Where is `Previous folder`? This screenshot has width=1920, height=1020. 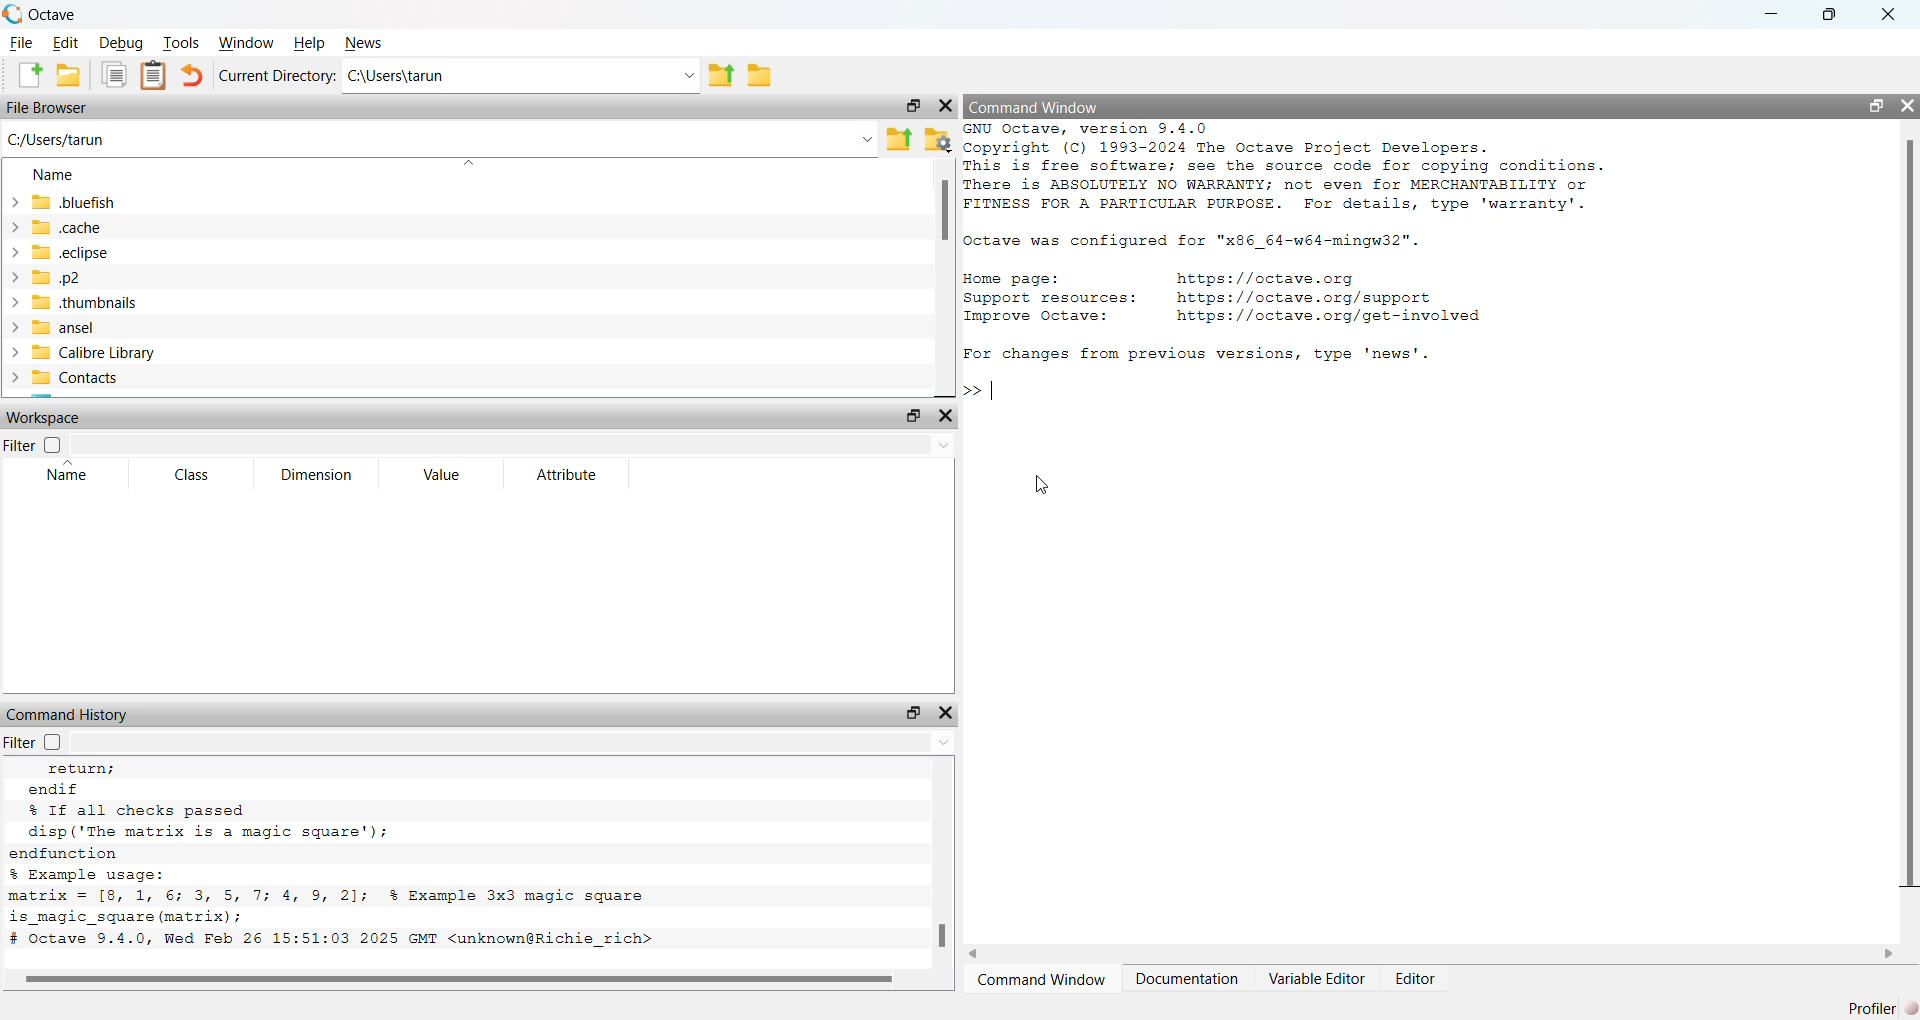 Previous folder is located at coordinates (721, 77).